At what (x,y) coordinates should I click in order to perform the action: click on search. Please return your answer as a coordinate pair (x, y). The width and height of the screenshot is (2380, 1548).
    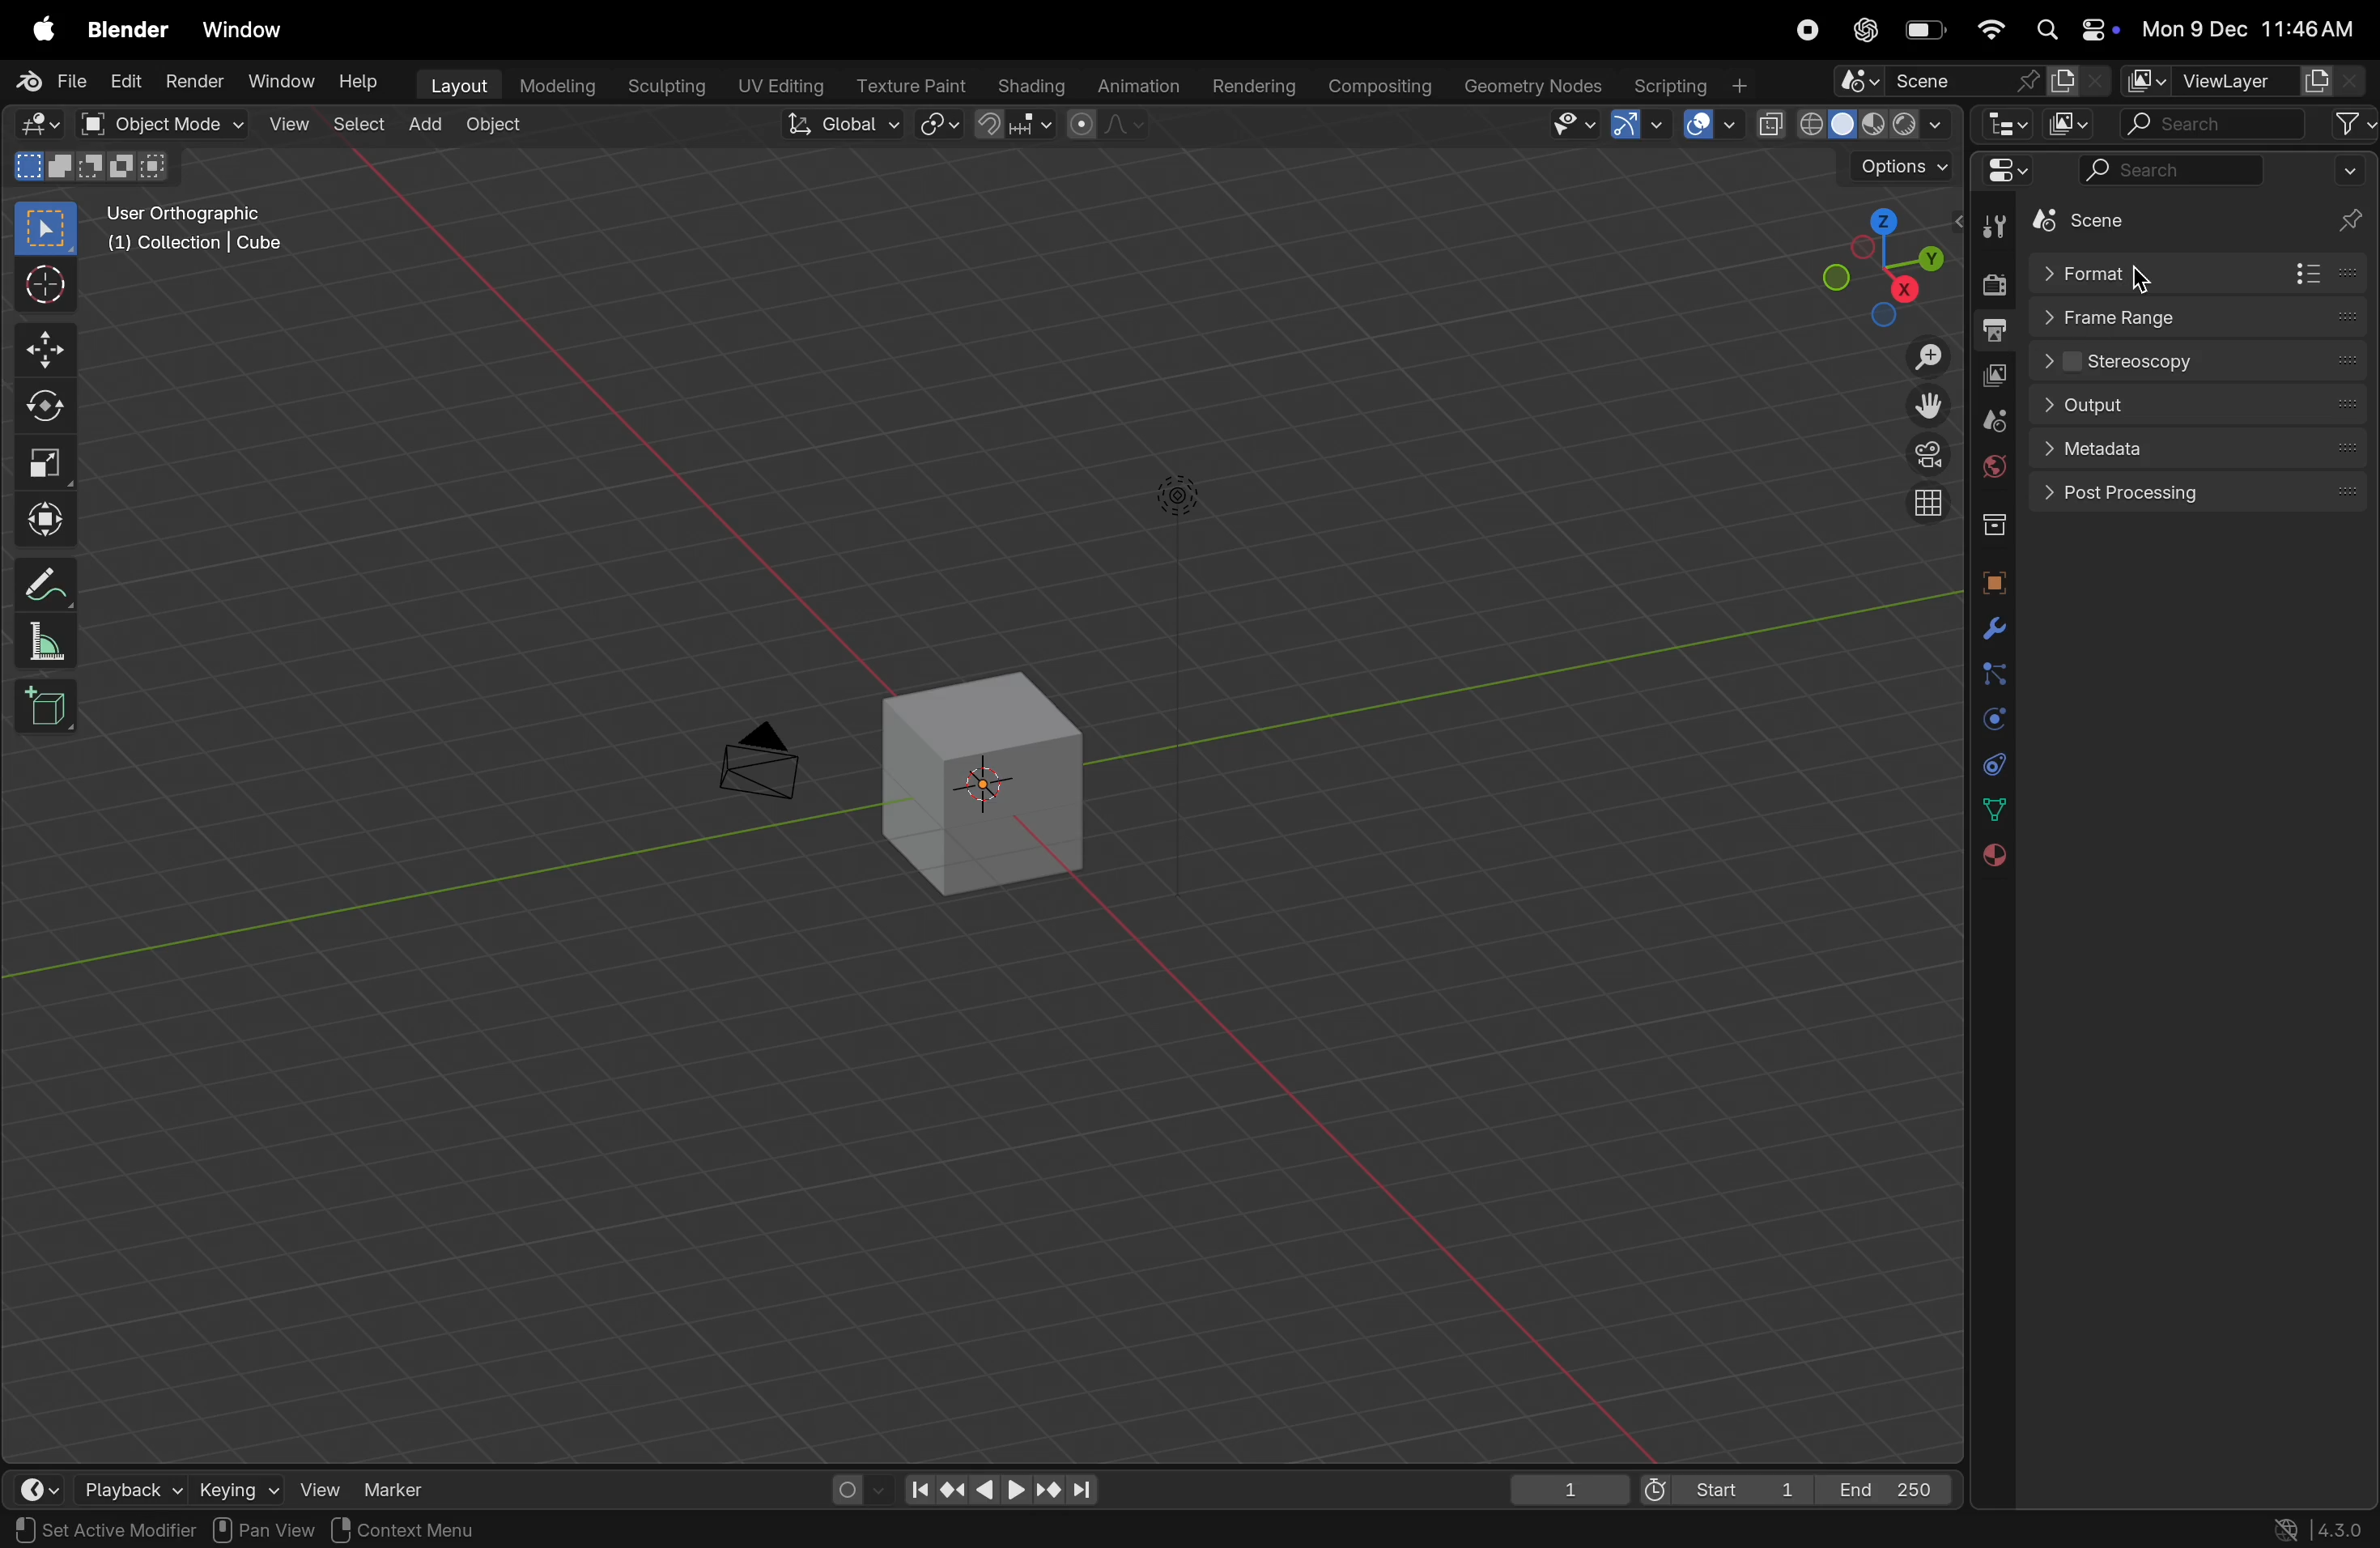
    Looking at the image, I should click on (2214, 124).